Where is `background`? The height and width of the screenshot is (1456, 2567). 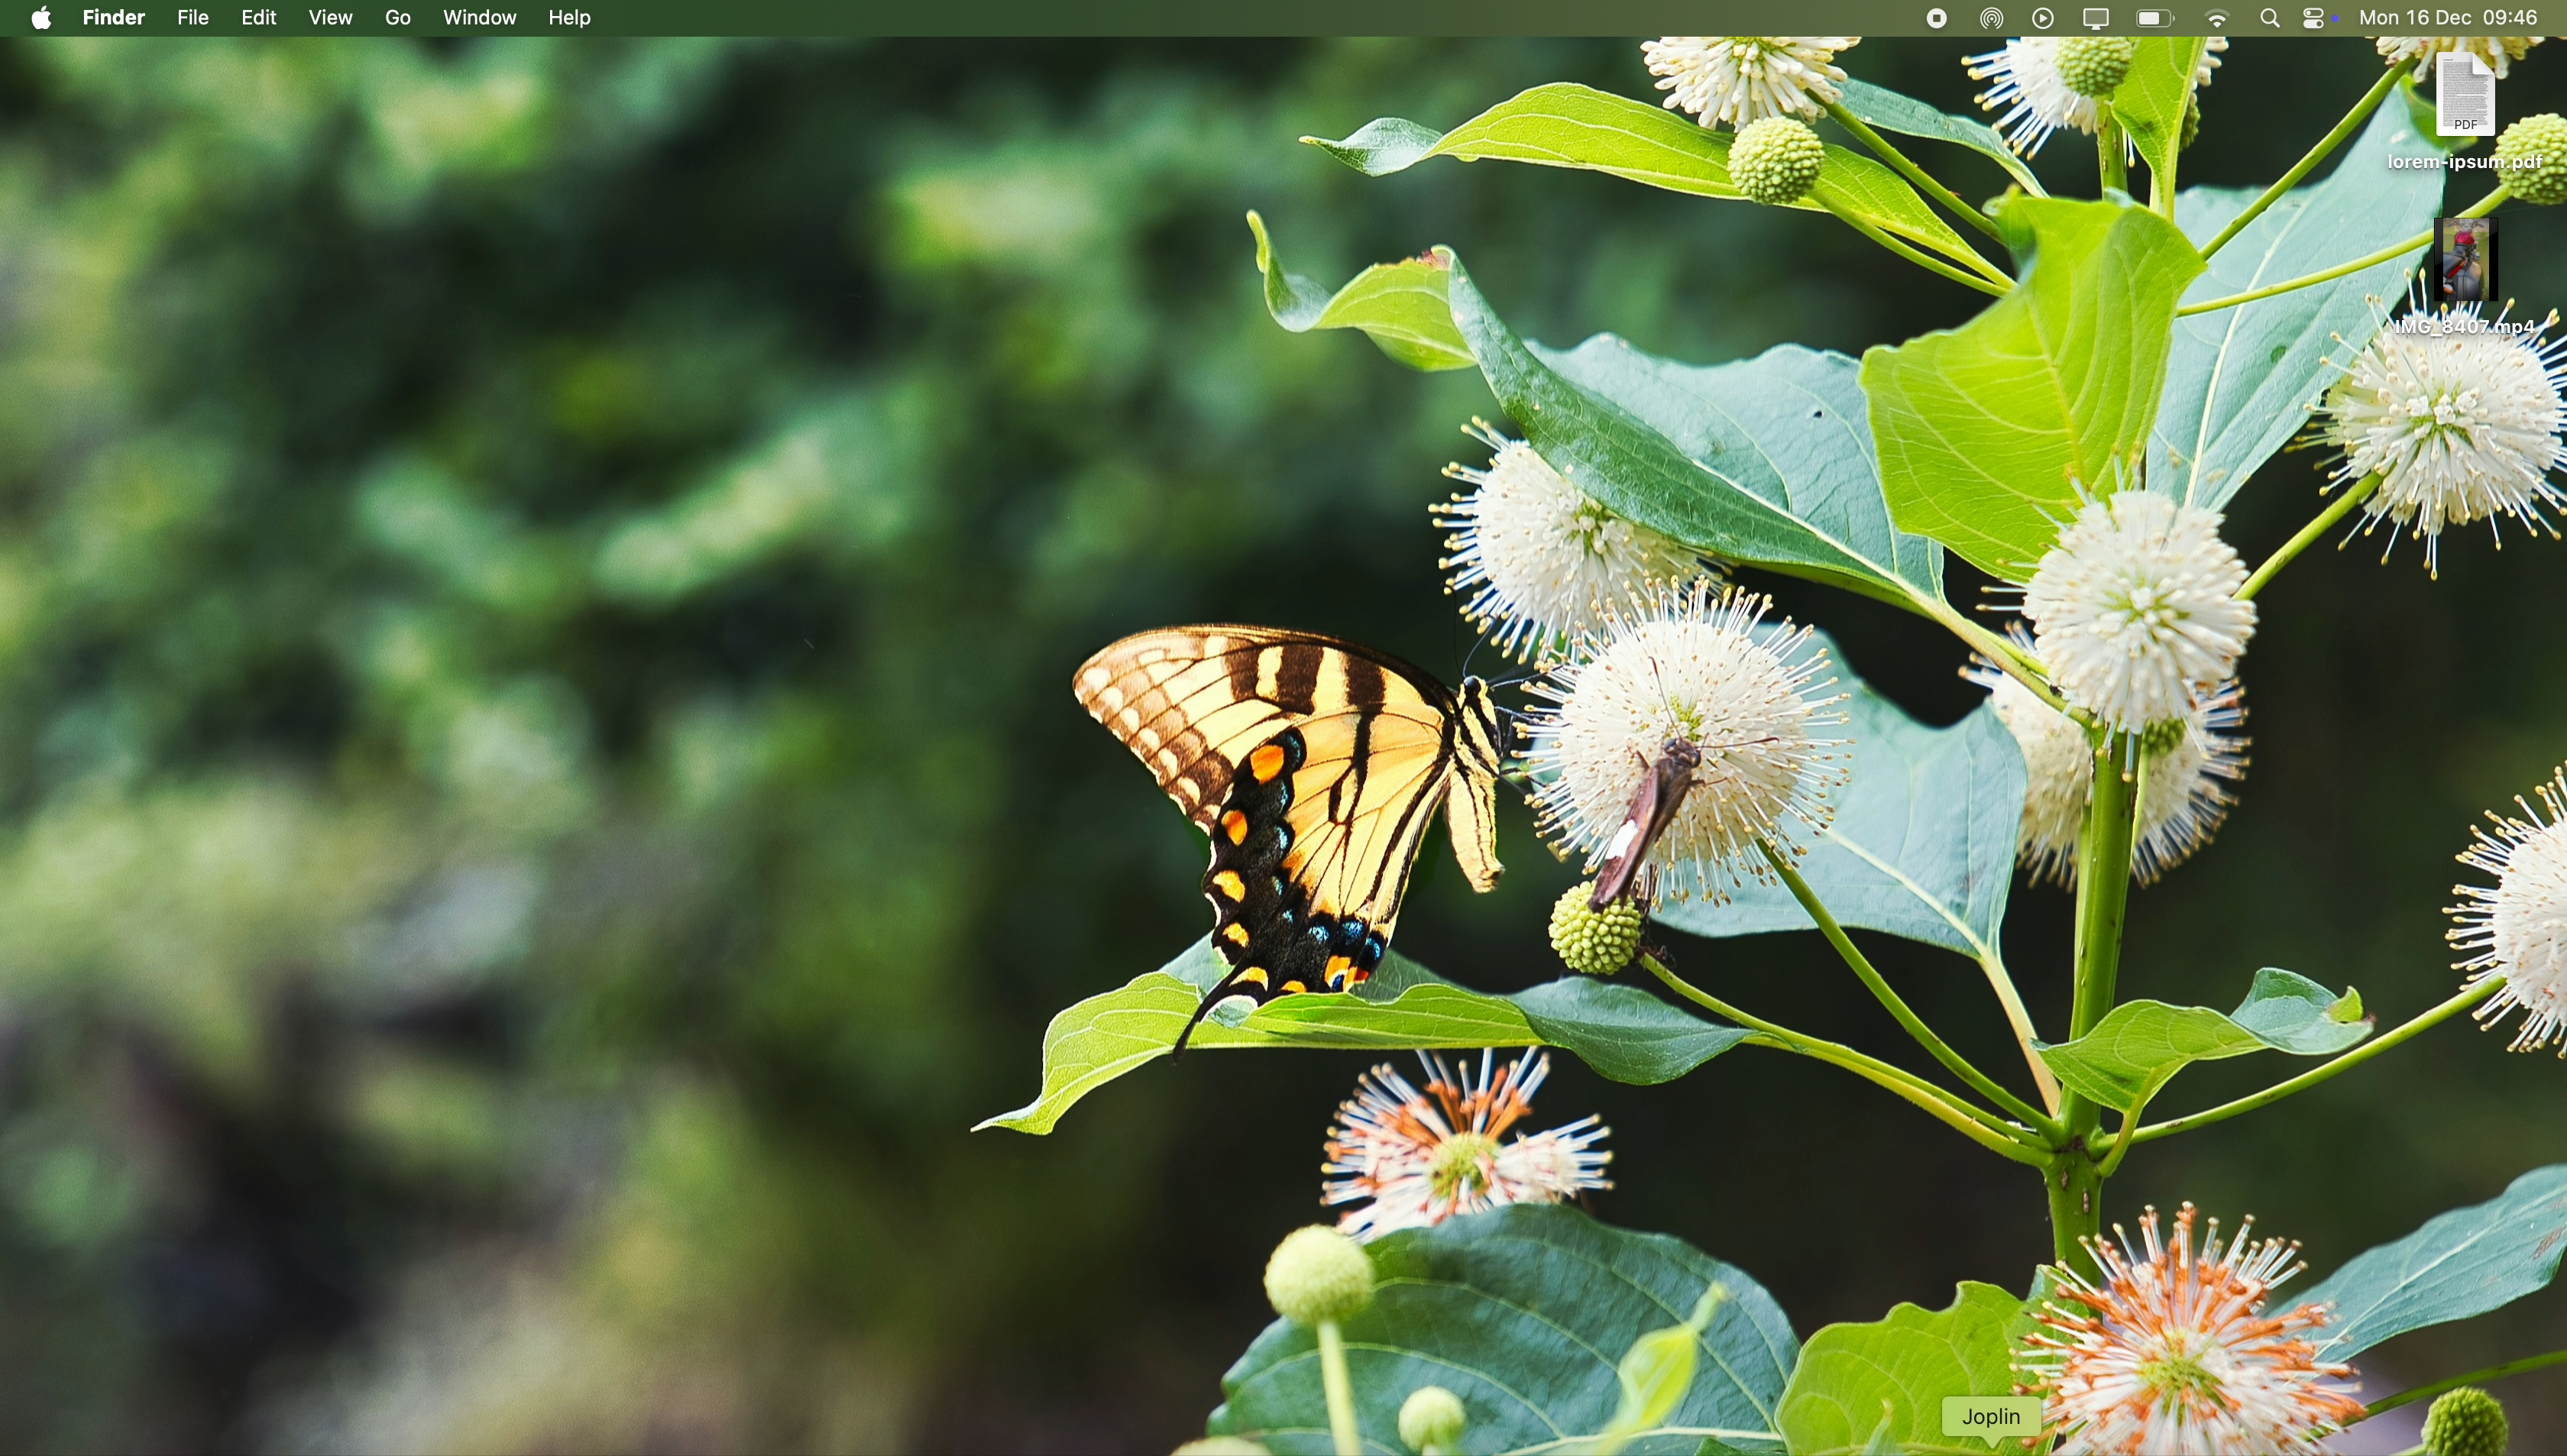
background is located at coordinates (1181, 708).